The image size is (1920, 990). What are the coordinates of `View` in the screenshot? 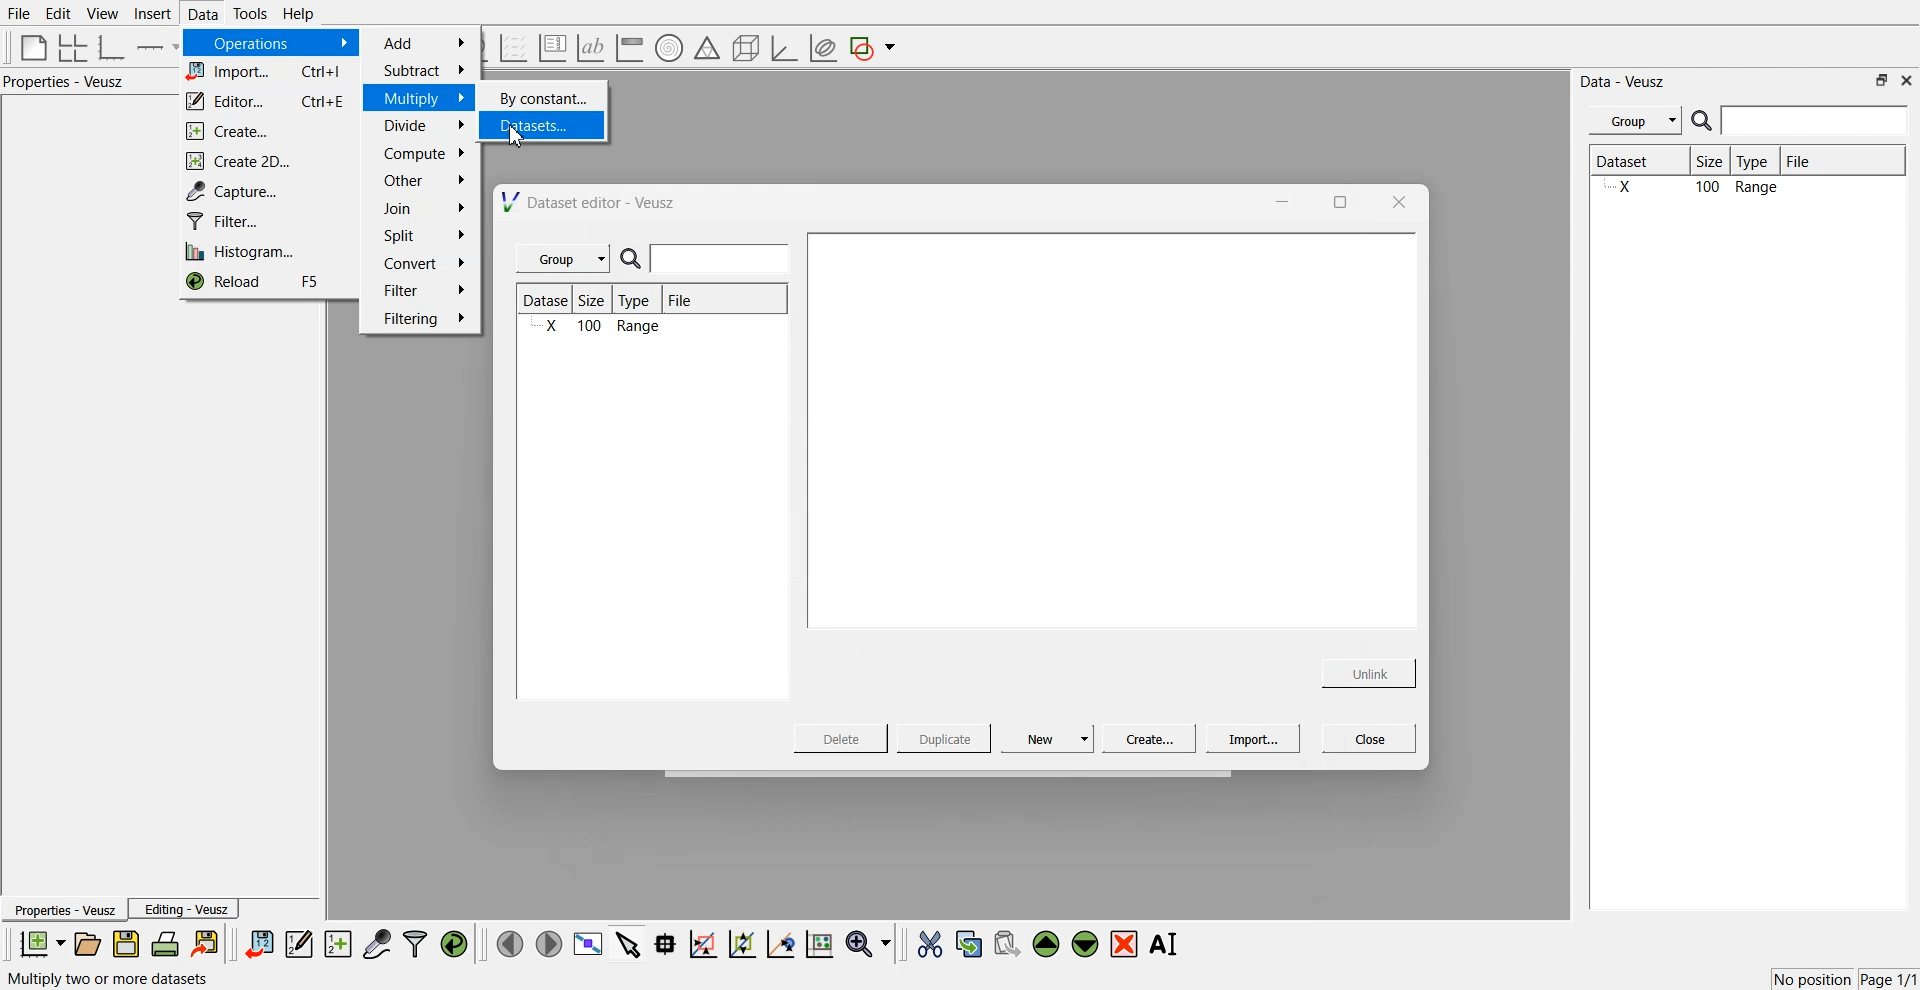 It's located at (101, 14).